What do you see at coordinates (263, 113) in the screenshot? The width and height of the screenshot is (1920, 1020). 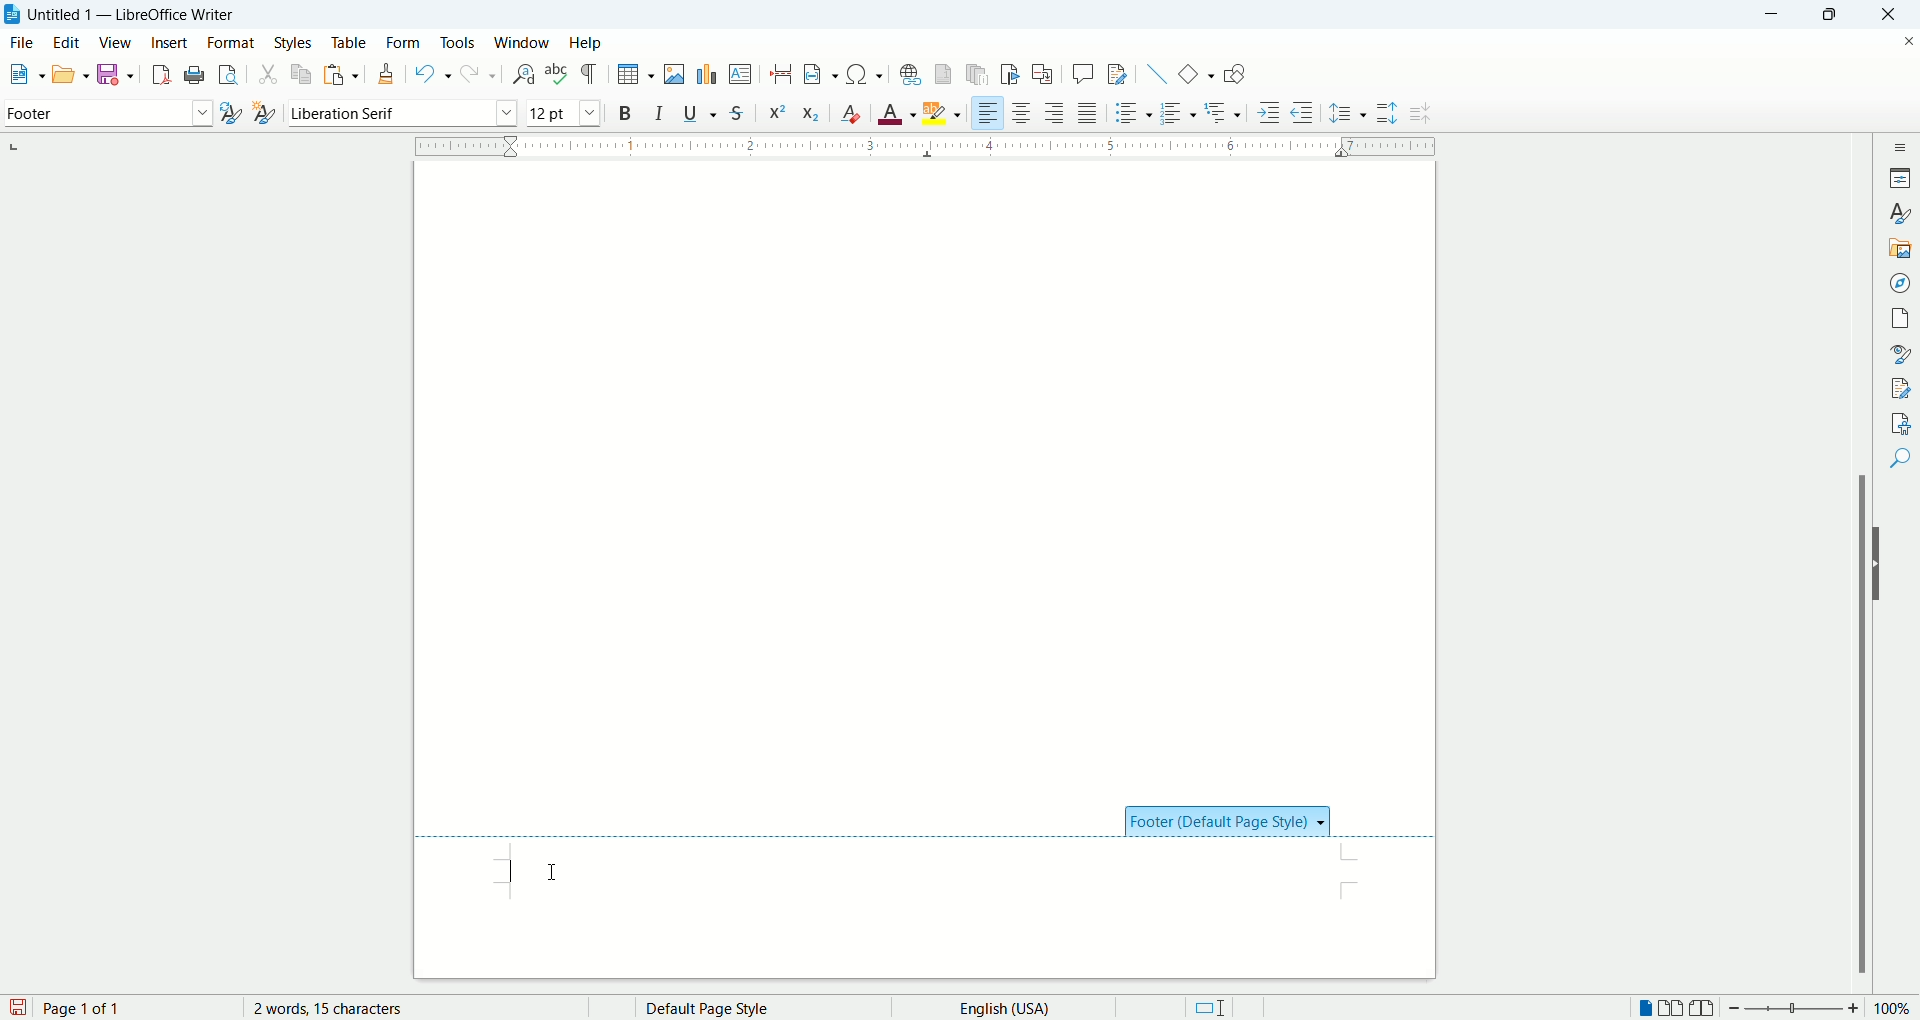 I see `new style` at bounding box center [263, 113].